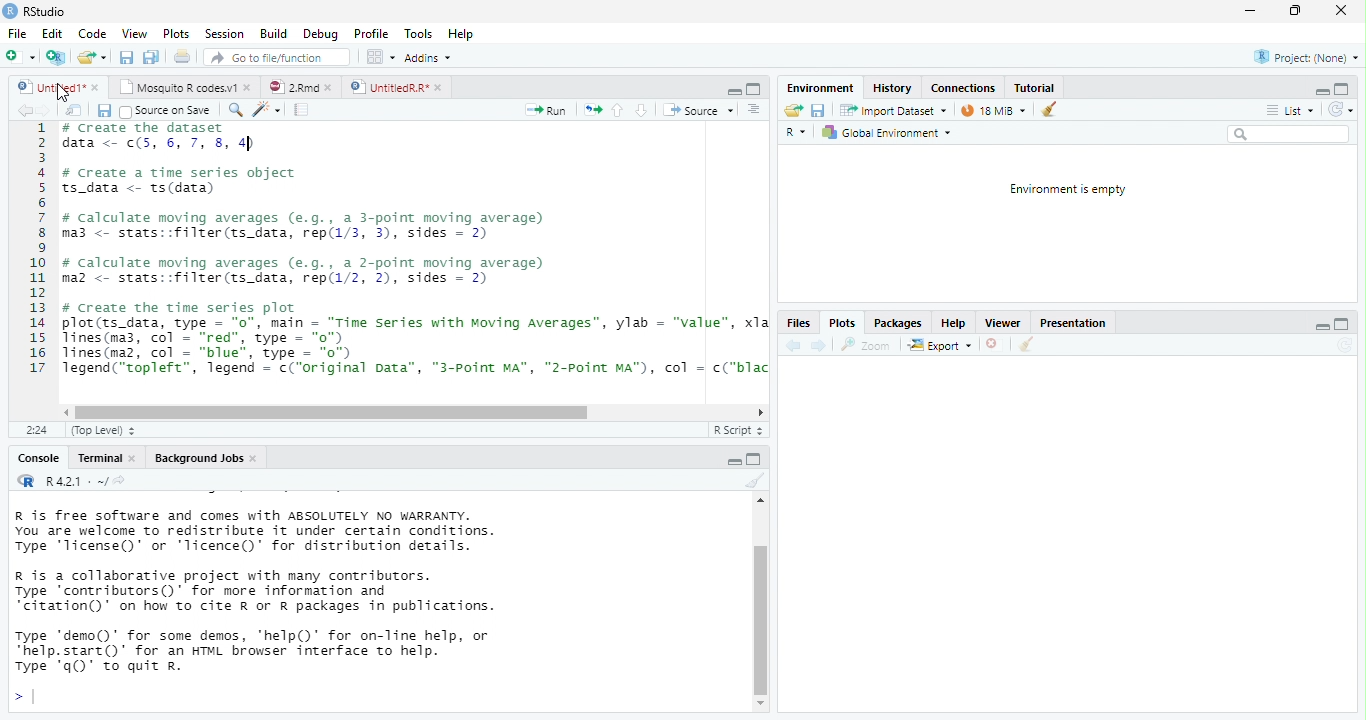  What do you see at coordinates (962, 88) in the screenshot?
I see `Connections` at bounding box center [962, 88].